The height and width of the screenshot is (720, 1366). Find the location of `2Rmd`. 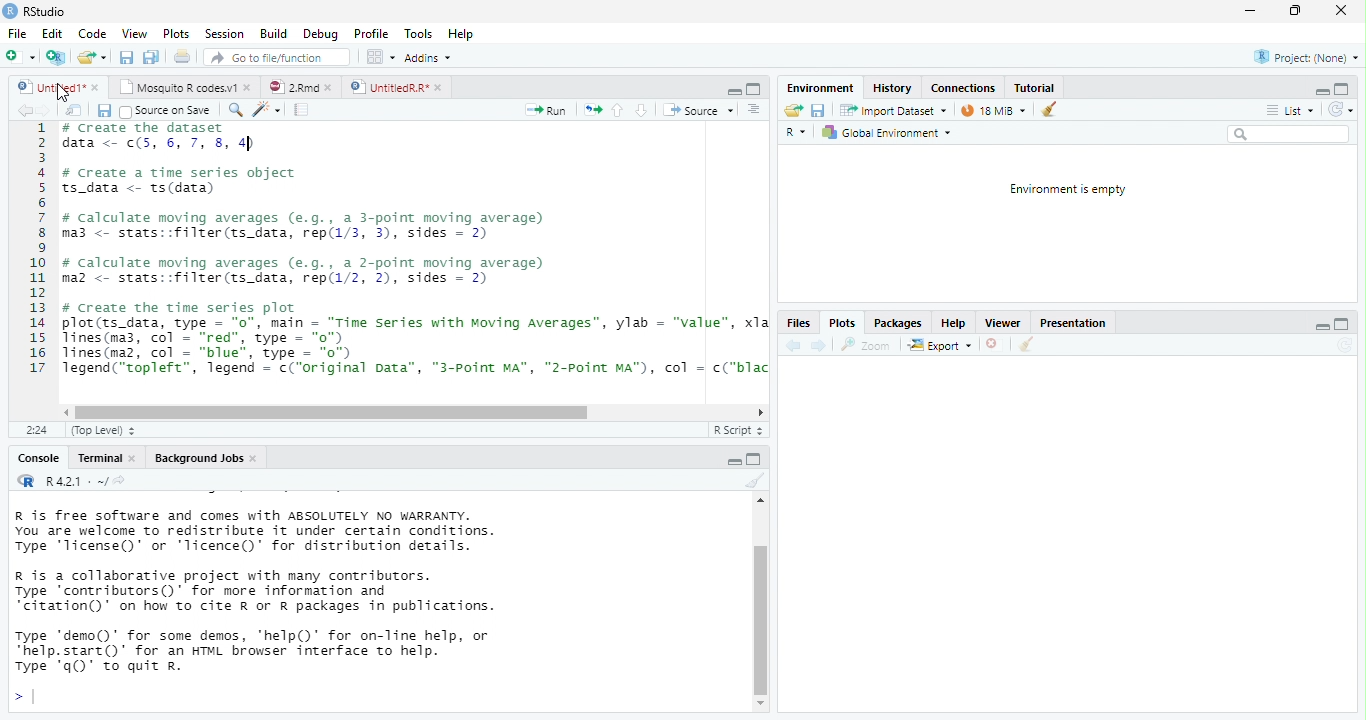

2Rmd is located at coordinates (291, 87).